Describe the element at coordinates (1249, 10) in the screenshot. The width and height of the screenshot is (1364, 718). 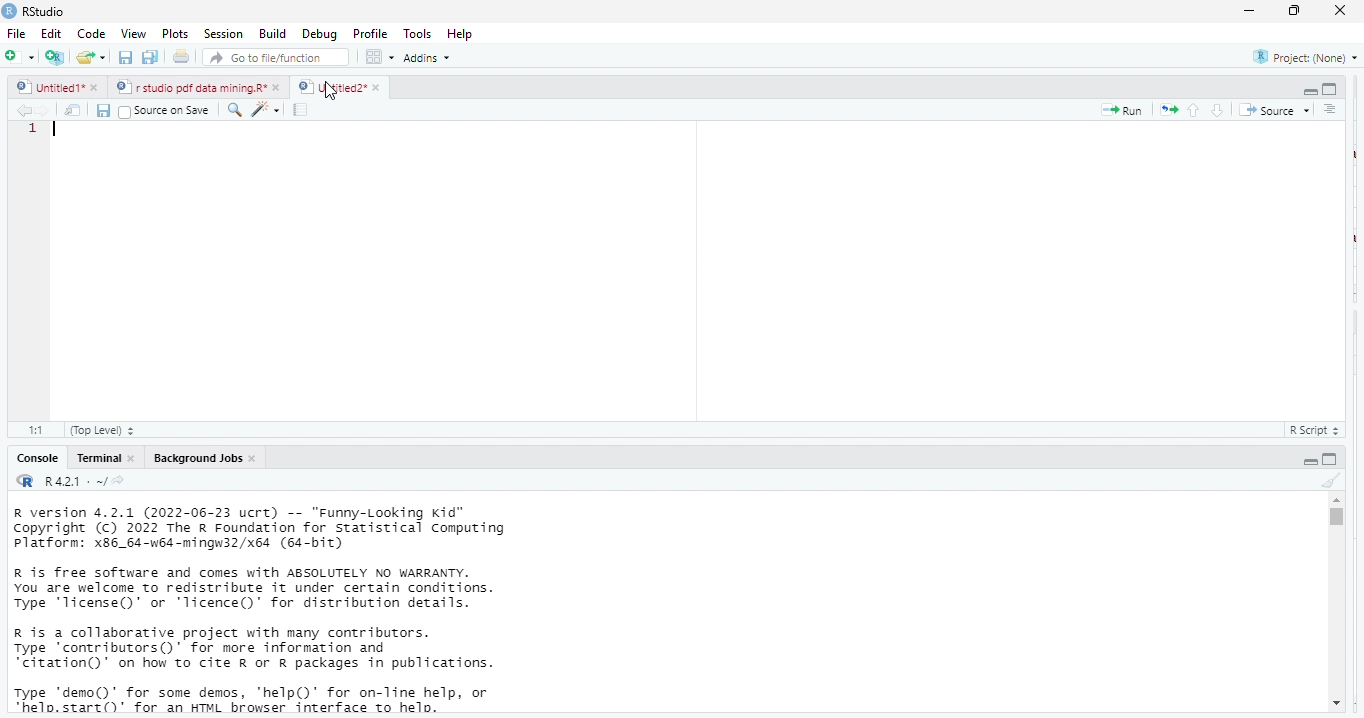
I see `minimize` at that location.